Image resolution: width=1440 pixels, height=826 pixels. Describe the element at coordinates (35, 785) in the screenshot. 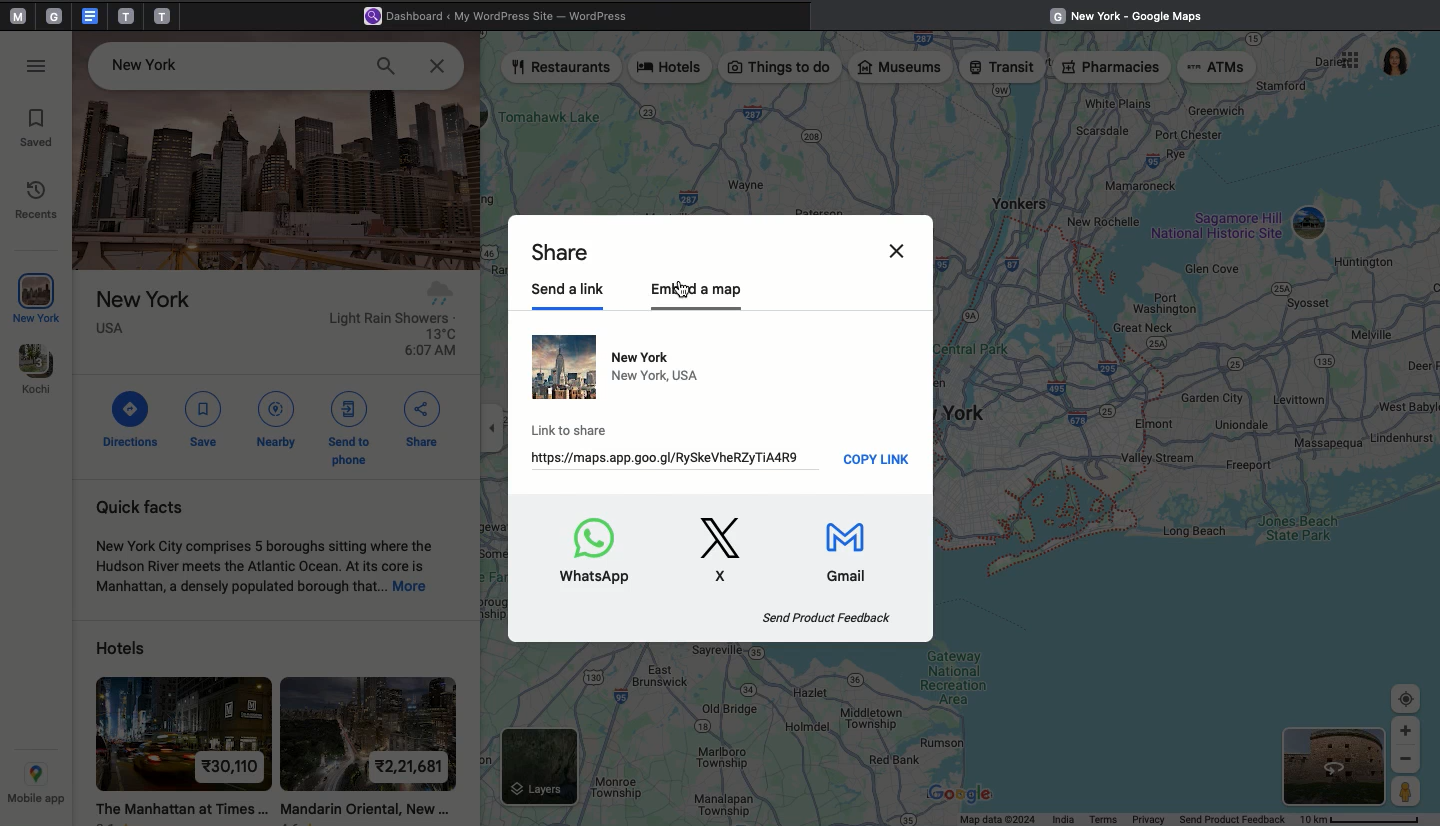

I see `Mobile app` at that location.